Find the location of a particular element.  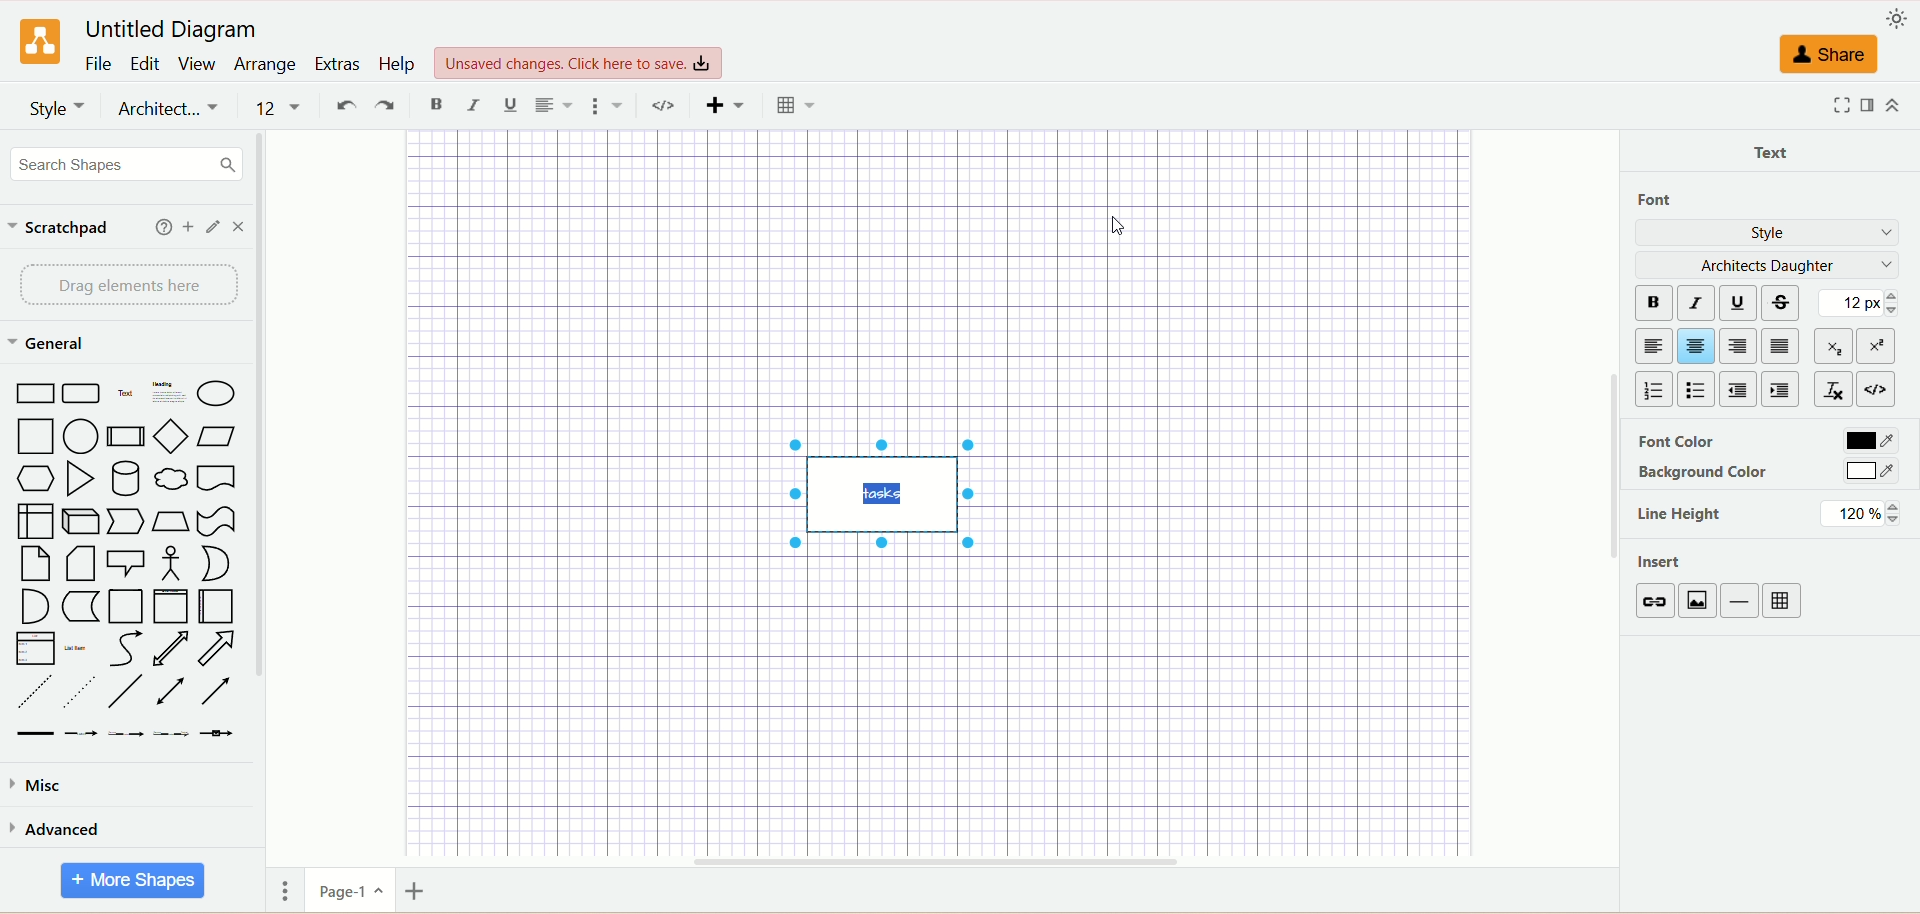

Marker is located at coordinates (81, 608).